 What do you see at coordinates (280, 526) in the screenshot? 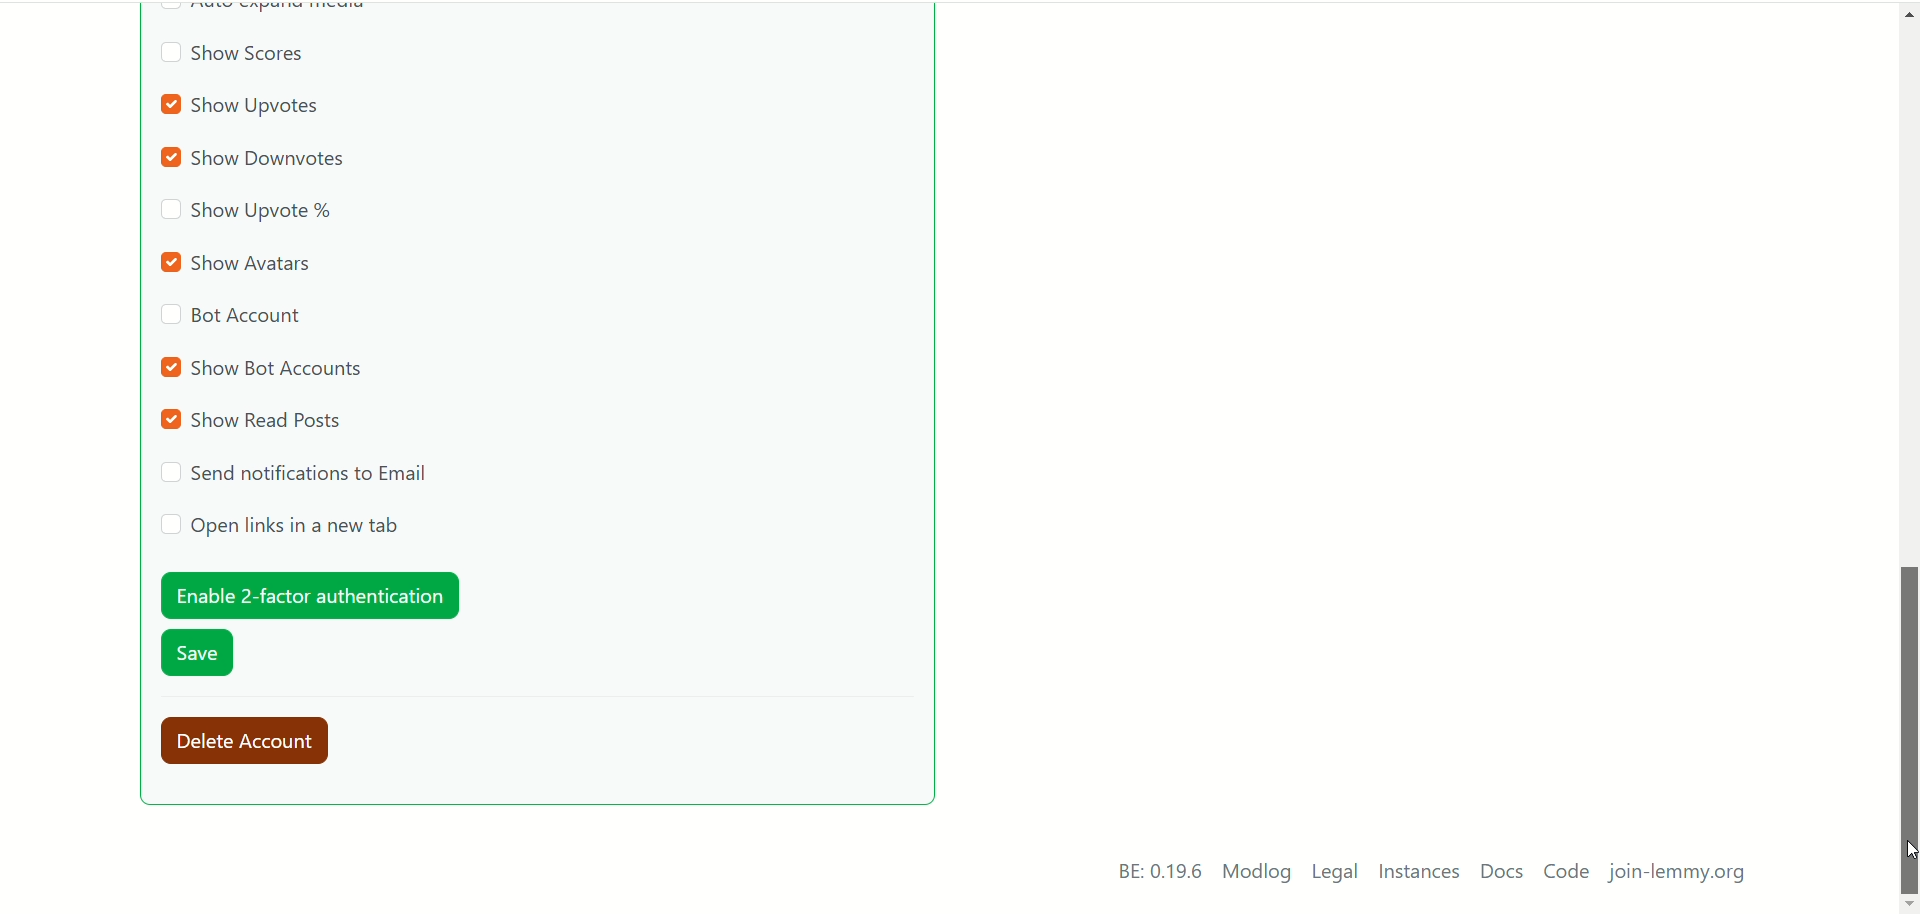
I see `open link in new tab` at bounding box center [280, 526].